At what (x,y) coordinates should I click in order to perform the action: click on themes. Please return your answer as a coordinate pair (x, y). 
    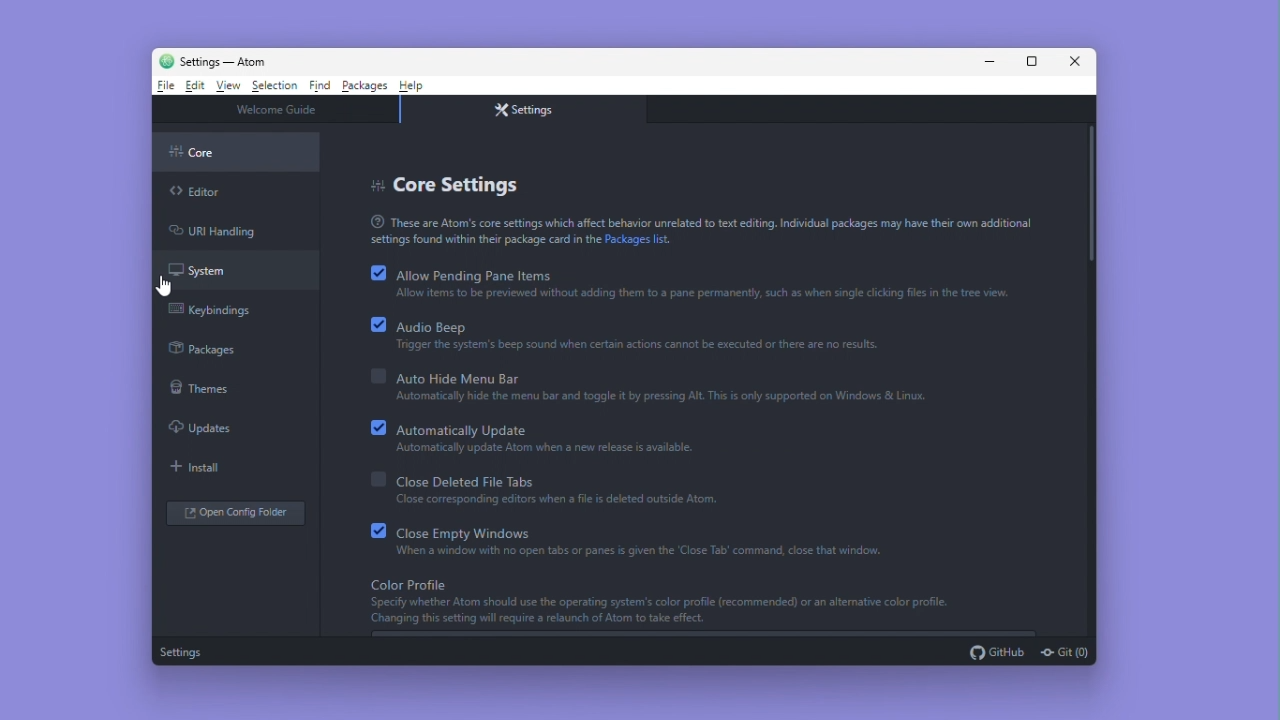
    Looking at the image, I should click on (204, 387).